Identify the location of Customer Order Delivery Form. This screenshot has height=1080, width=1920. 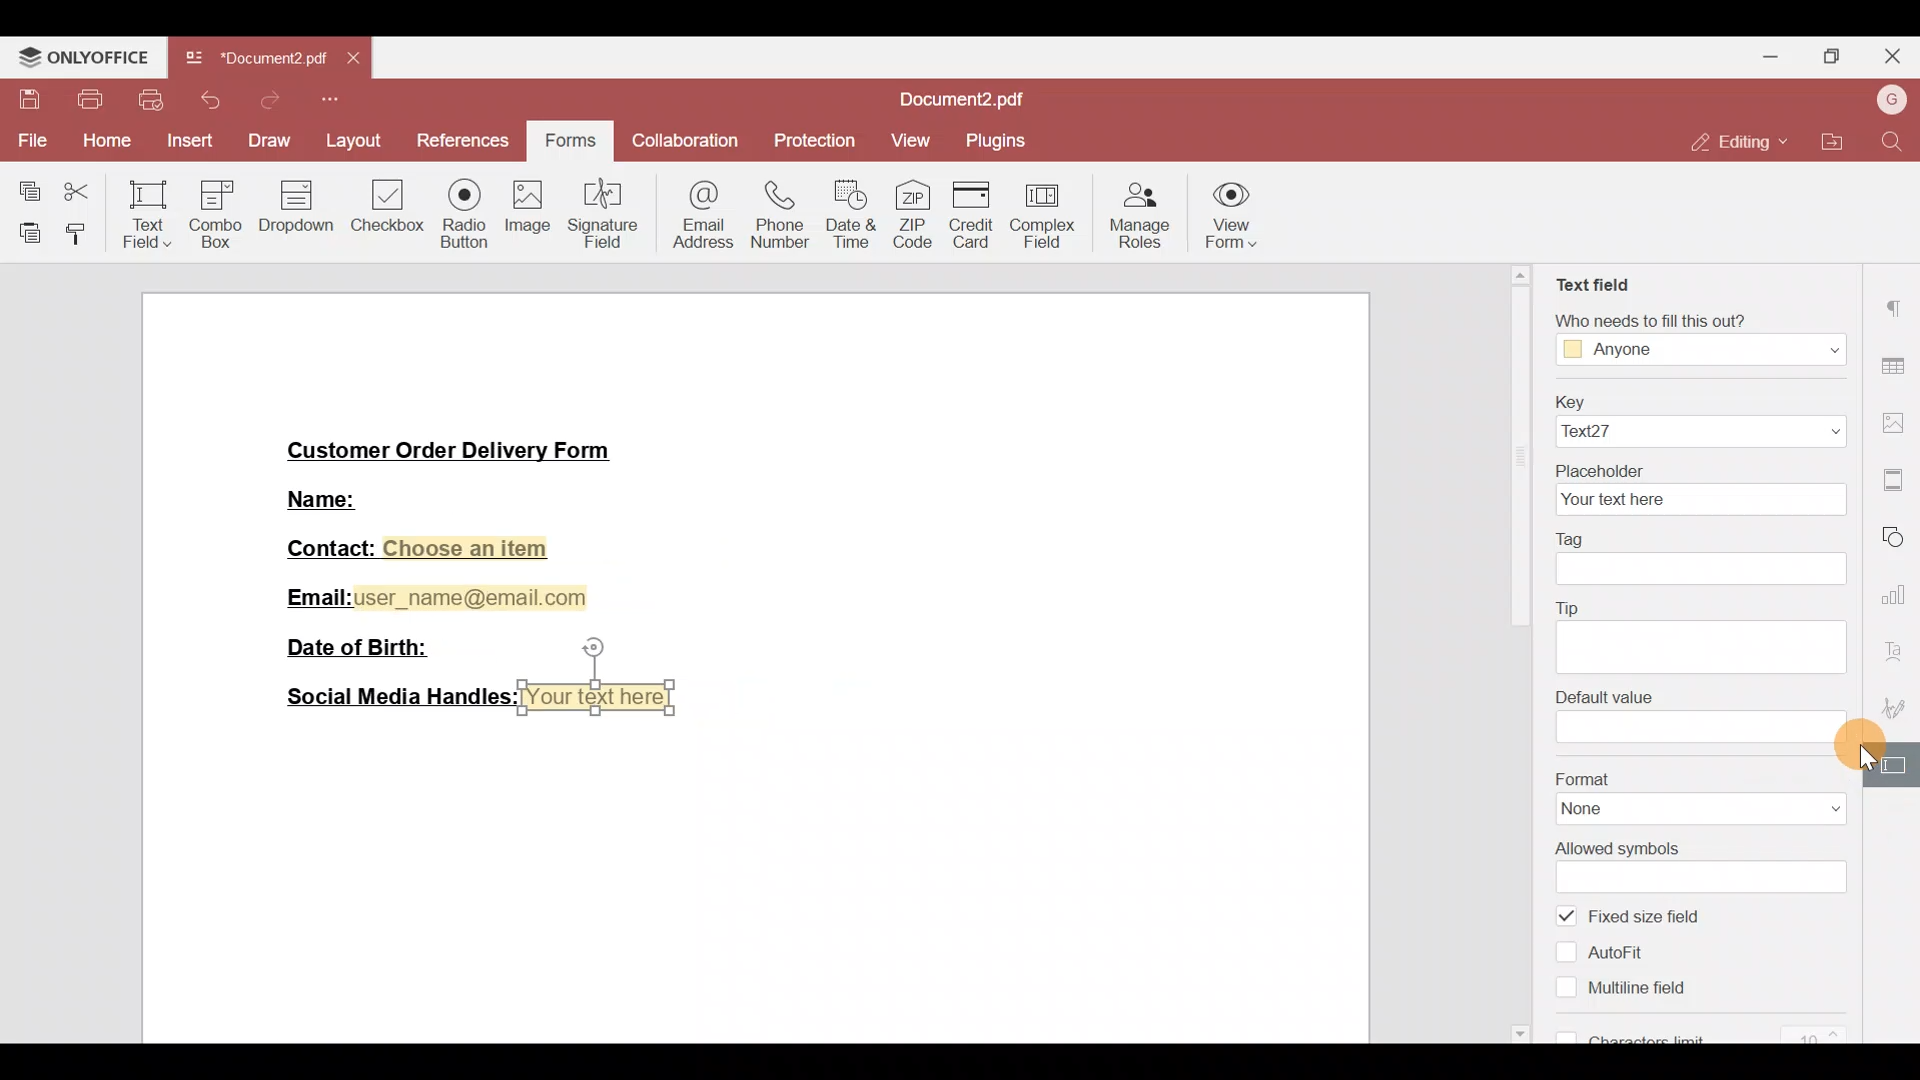
(463, 448).